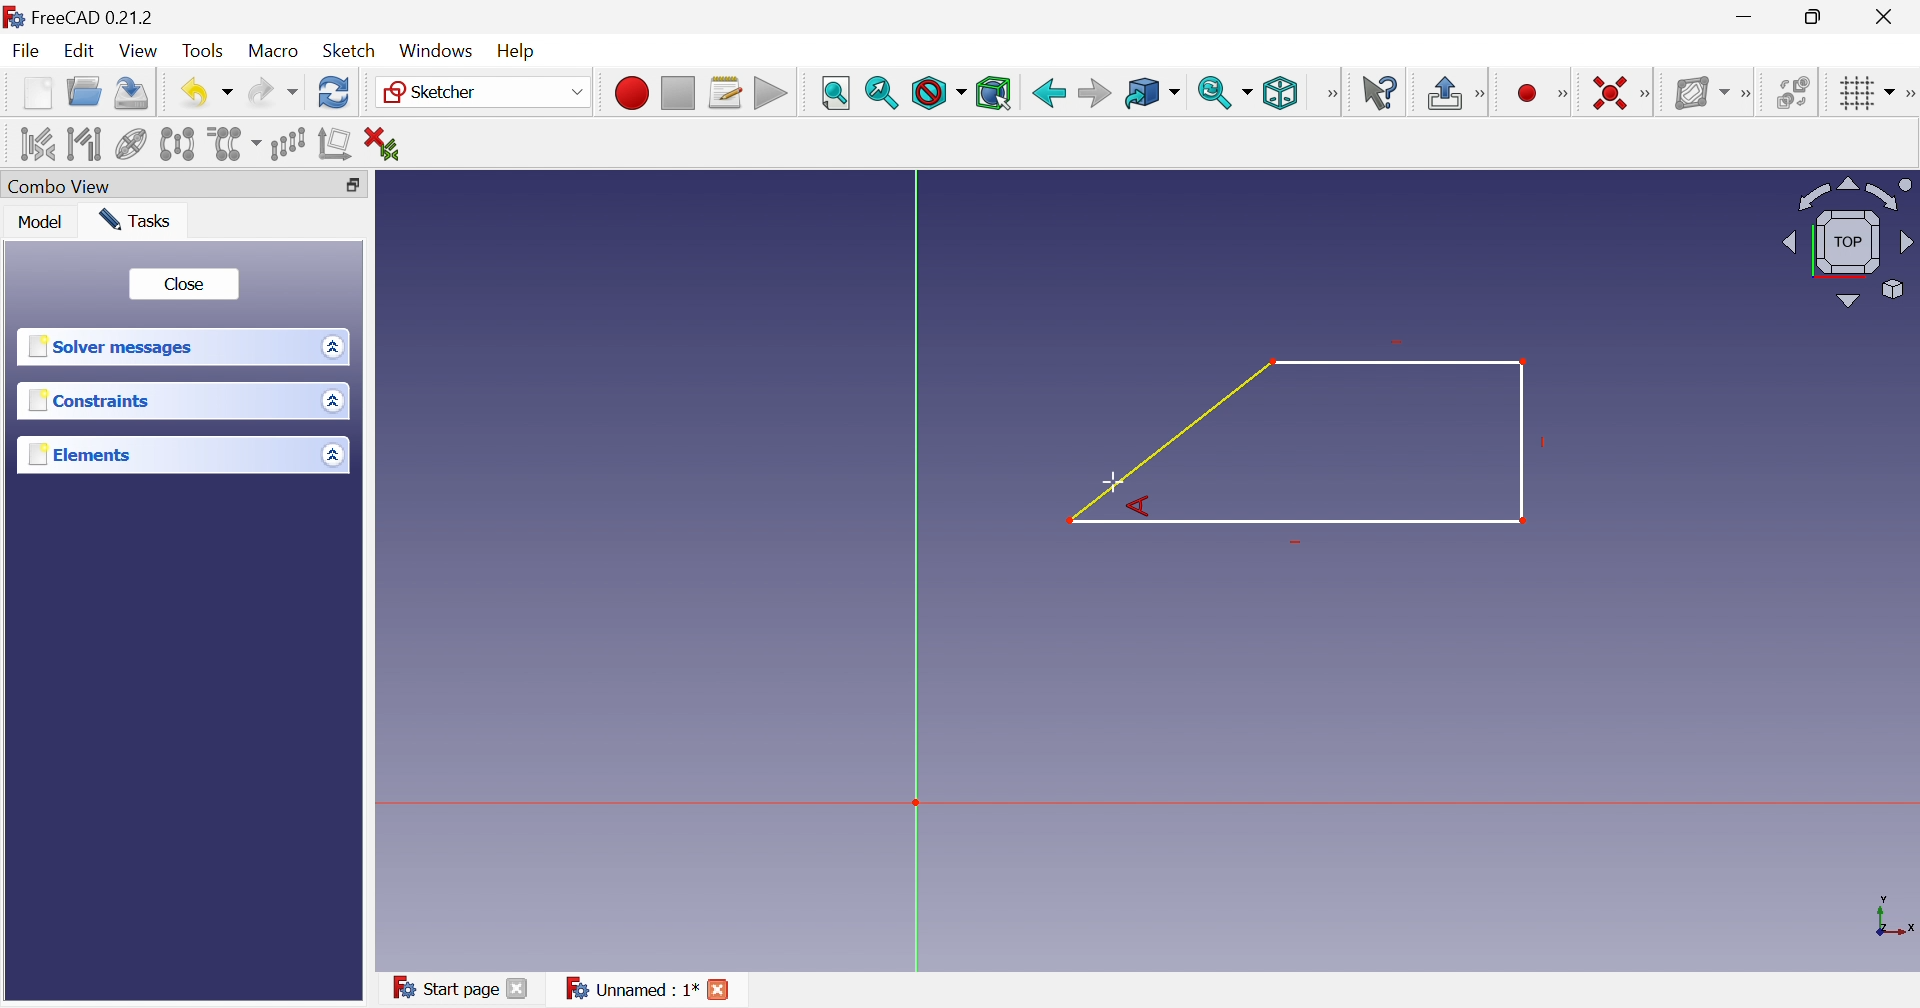 Image resolution: width=1920 pixels, height=1008 pixels. I want to click on X, Y plane, so click(1895, 917).